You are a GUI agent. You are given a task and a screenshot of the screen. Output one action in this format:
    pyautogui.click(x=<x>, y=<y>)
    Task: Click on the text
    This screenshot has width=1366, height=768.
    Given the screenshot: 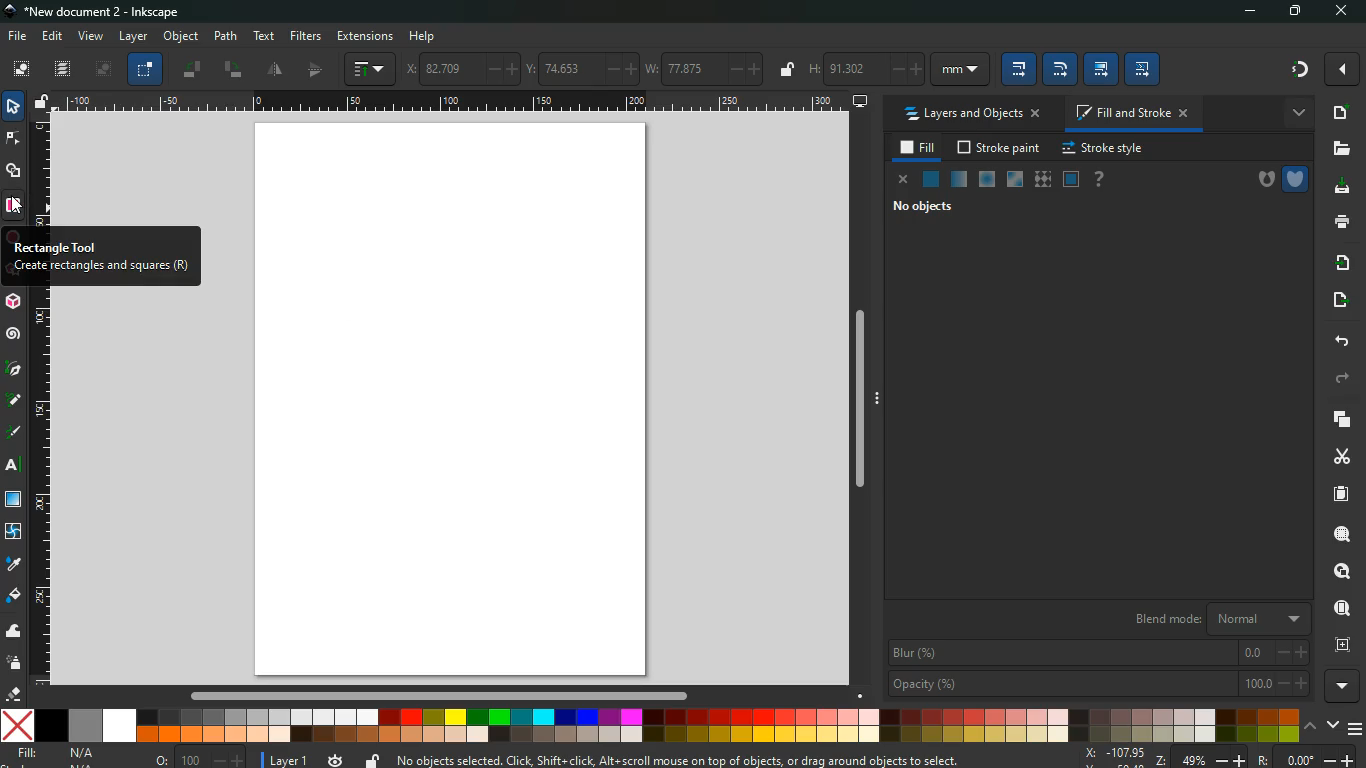 What is the action you would take?
    pyautogui.click(x=15, y=467)
    